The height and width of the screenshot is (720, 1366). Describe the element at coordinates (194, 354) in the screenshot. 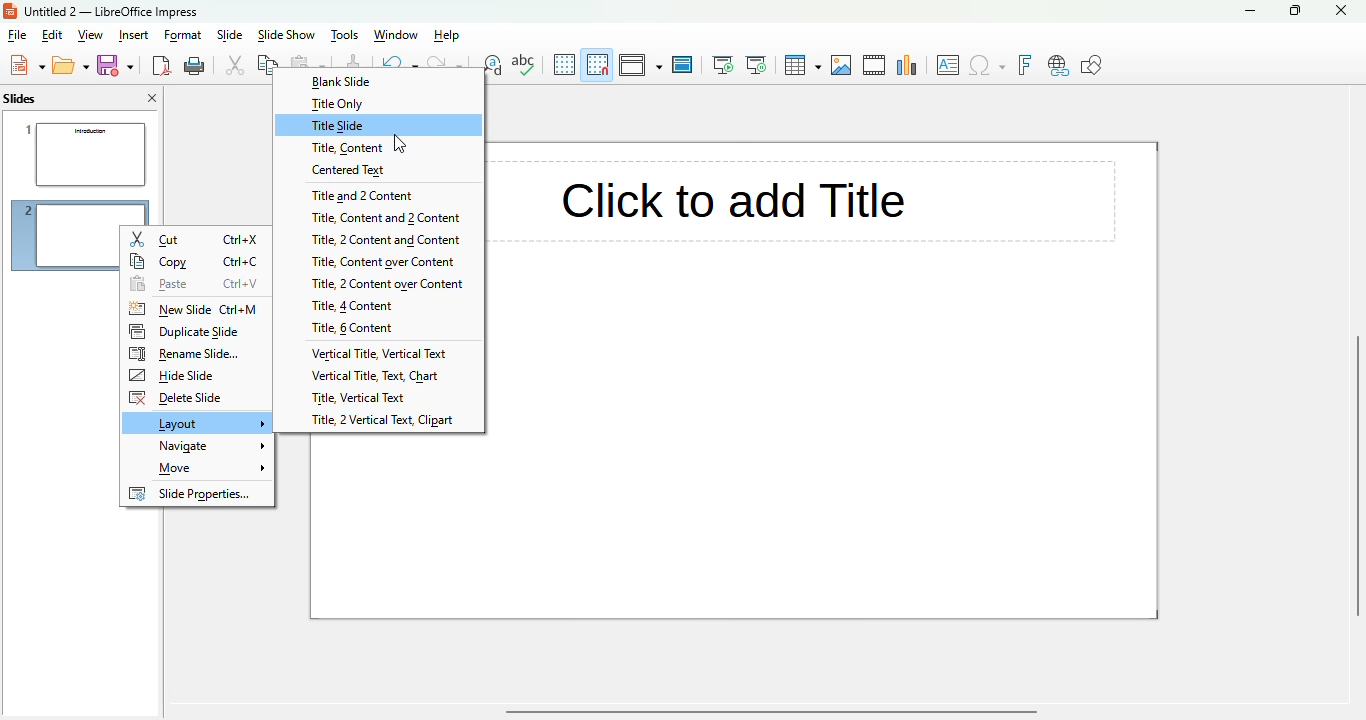

I see `rename slide` at that location.